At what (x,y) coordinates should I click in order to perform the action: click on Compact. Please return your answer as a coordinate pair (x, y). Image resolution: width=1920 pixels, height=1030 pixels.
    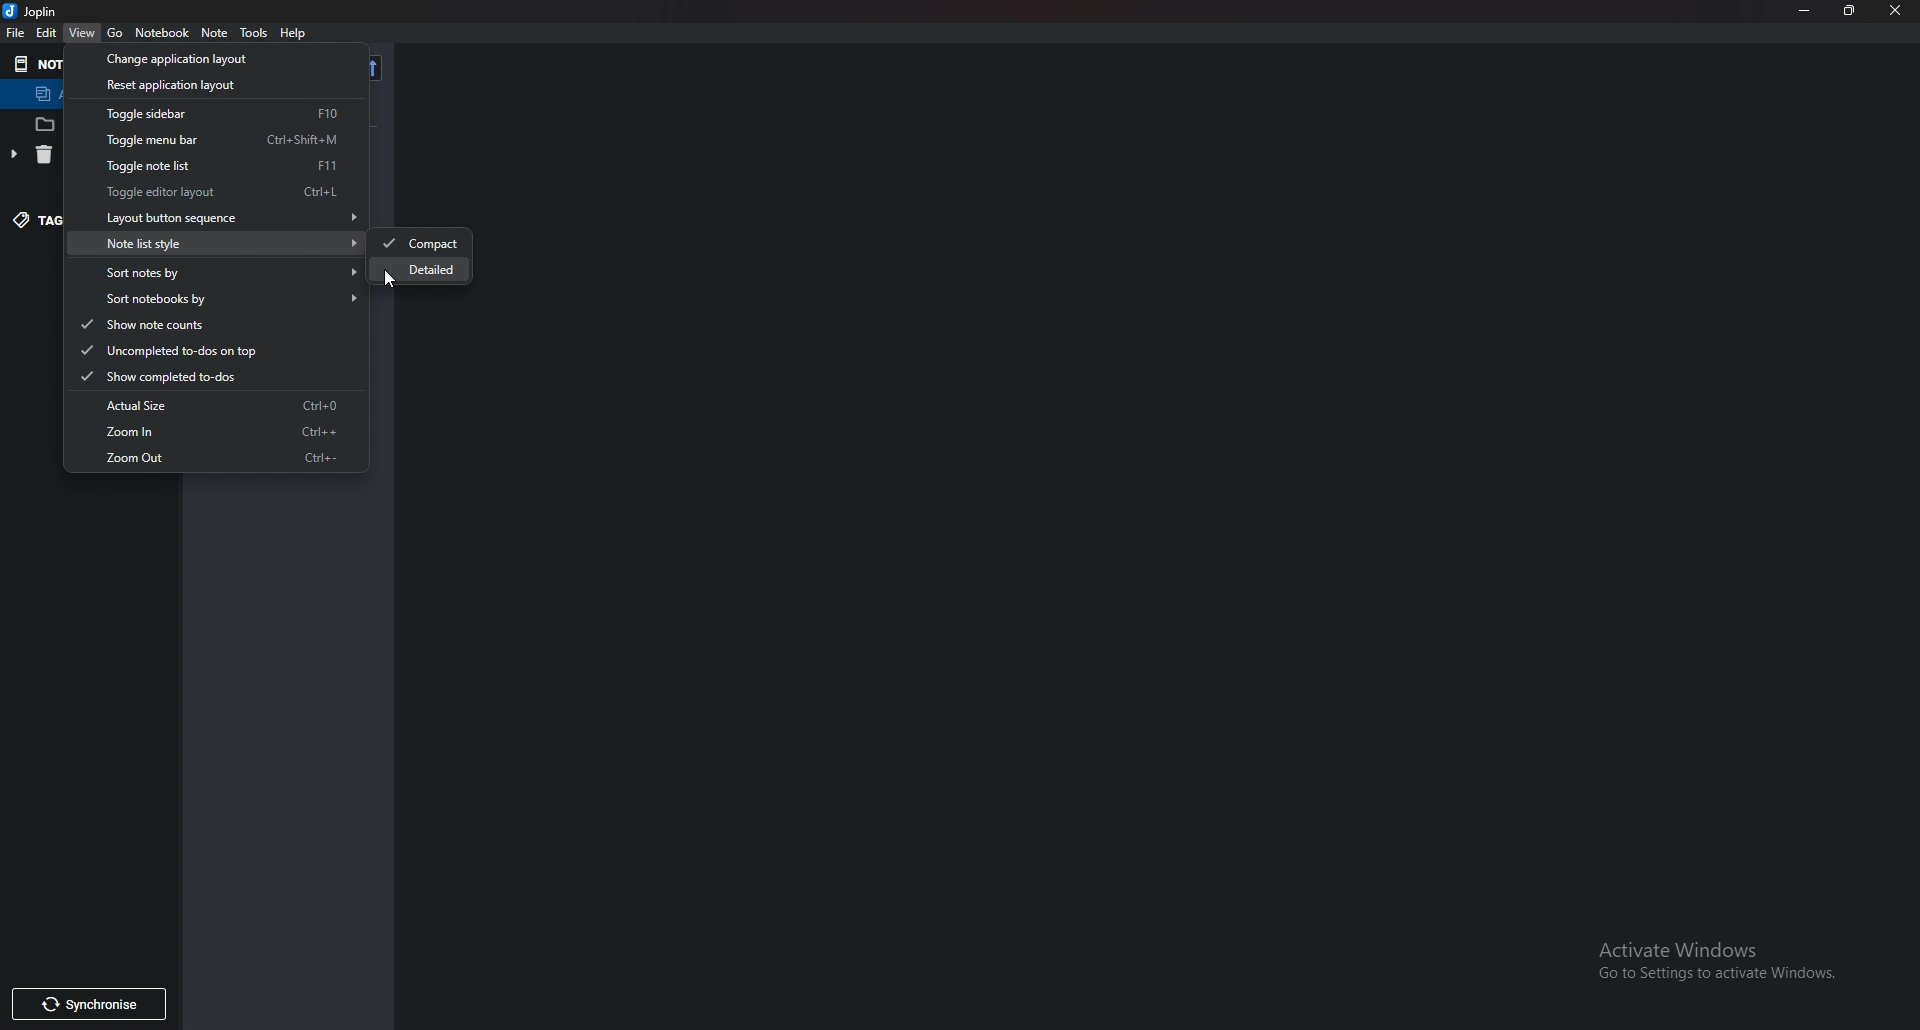
    Looking at the image, I should click on (421, 244).